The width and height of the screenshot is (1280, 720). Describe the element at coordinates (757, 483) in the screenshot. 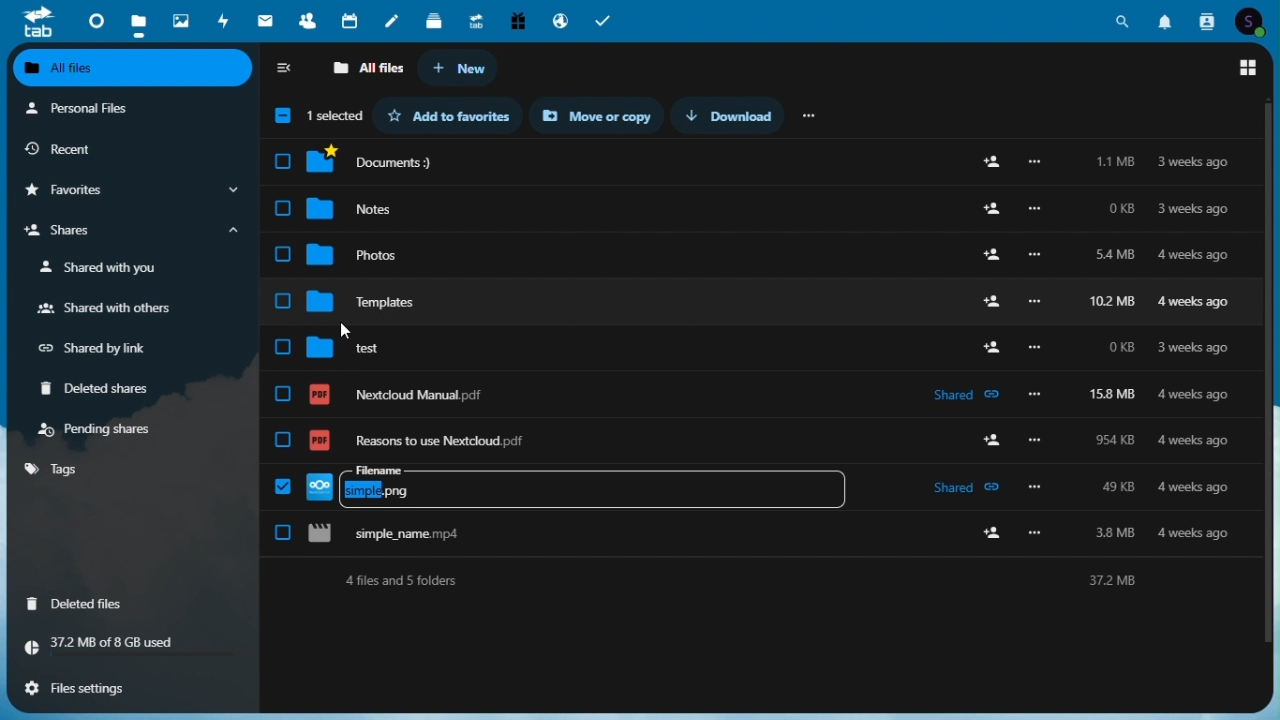

I see `file being renamed` at that location.